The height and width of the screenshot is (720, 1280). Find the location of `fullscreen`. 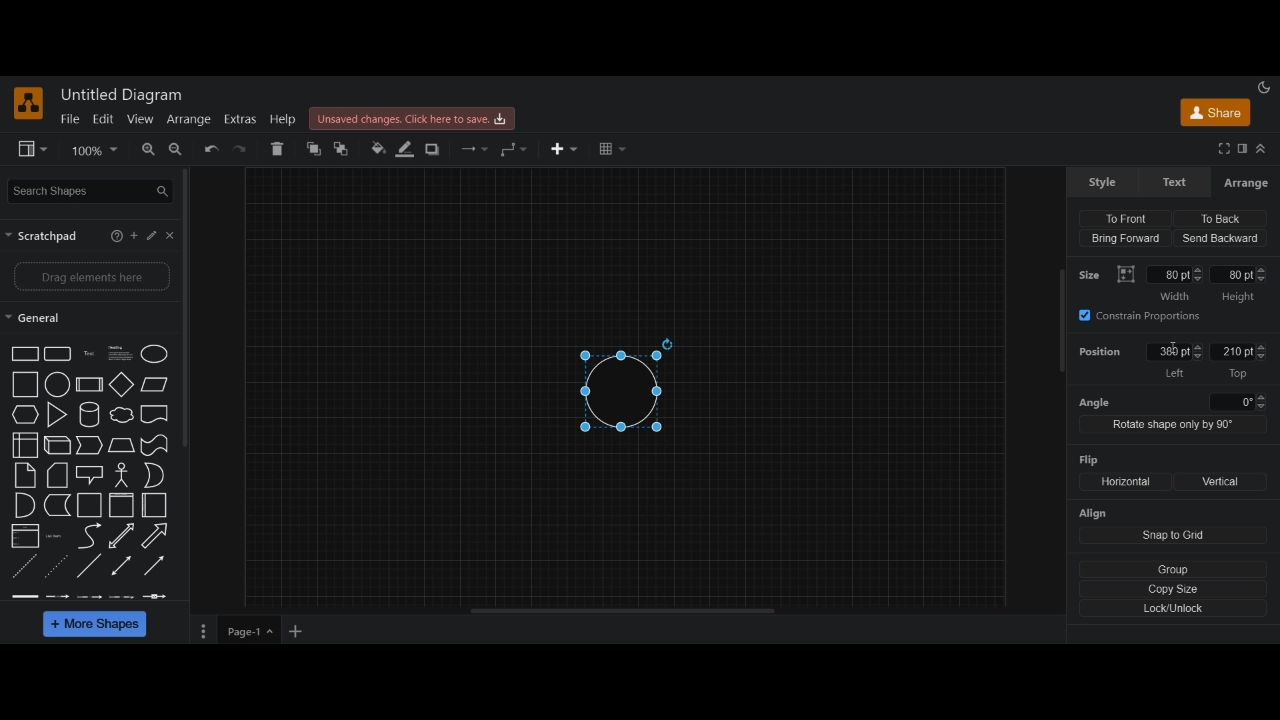

fullscreen is located at coordinates (1223, 149).